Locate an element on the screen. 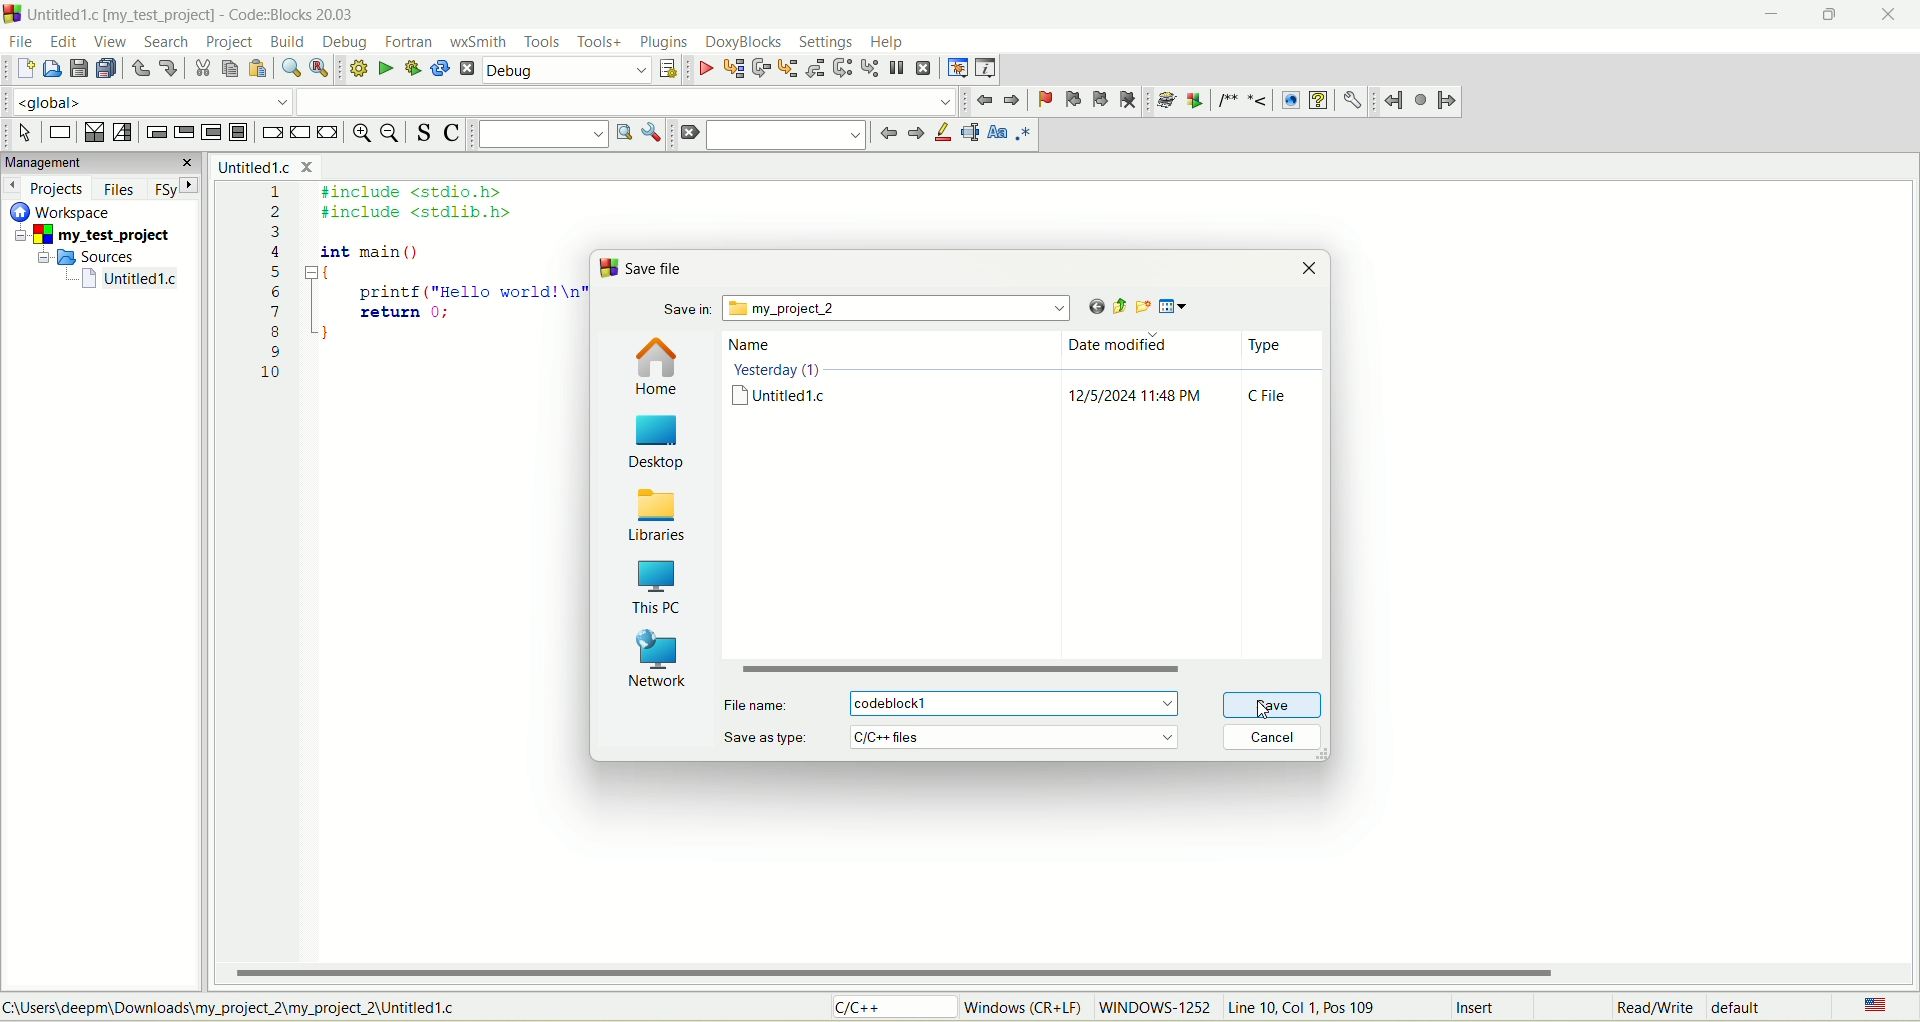 The image size is (1920, 1022). paste is located at coordinates (256, 69).